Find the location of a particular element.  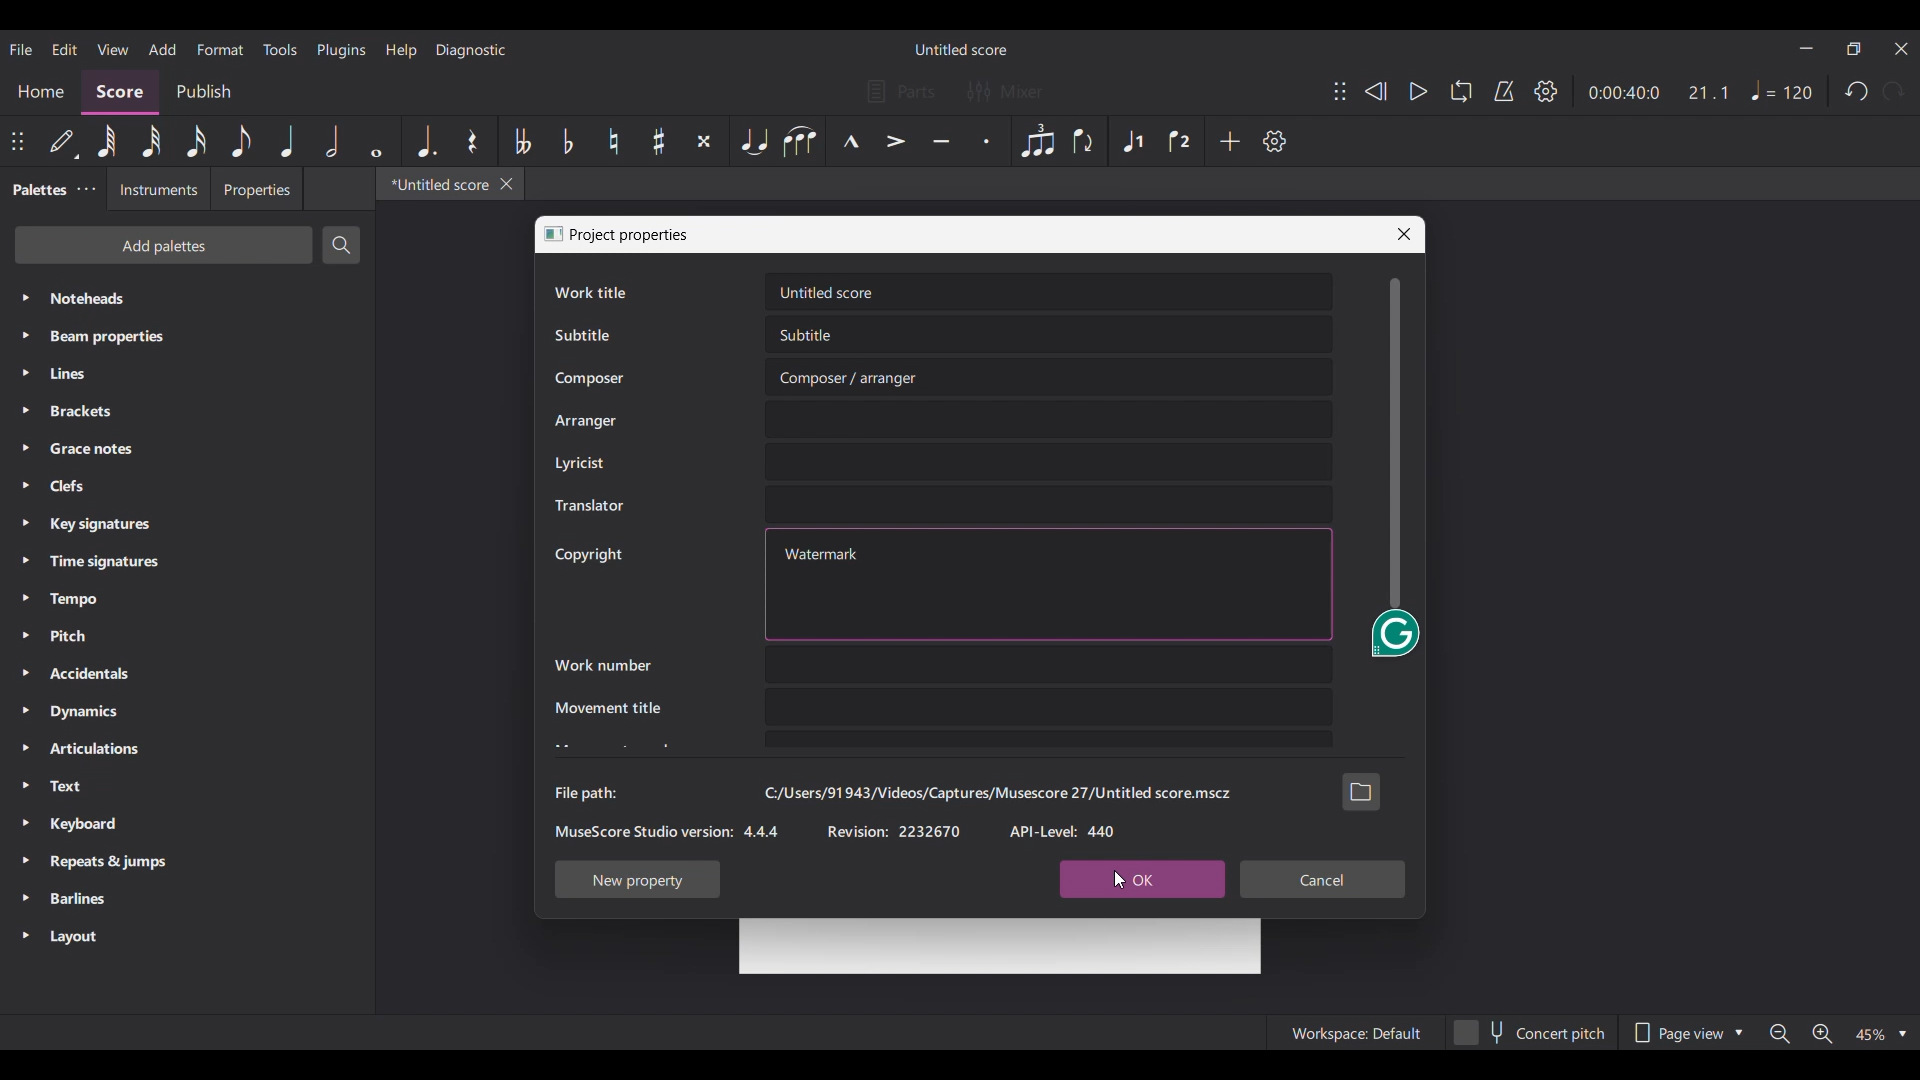

Accidentals is located at coordinates (188, 673).